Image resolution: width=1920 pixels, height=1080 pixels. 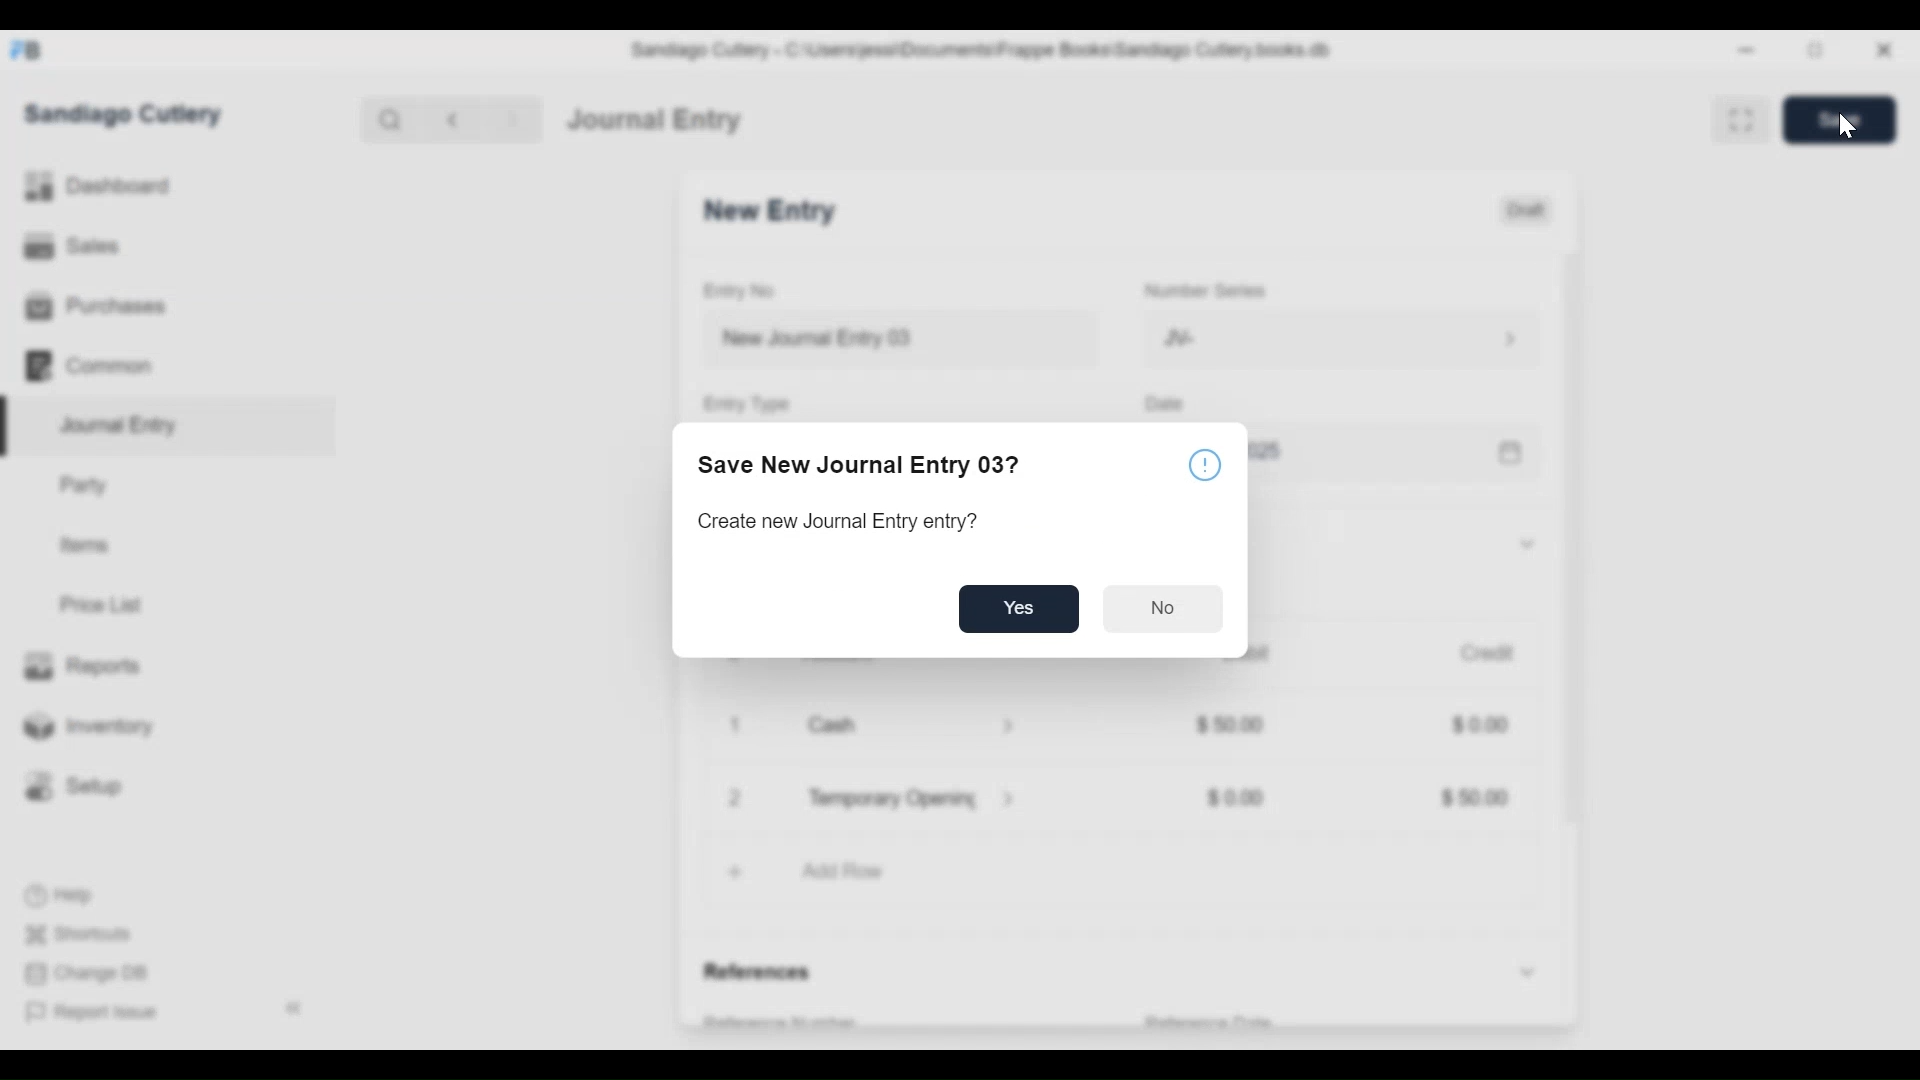 What do you see at coordinates (1167, 613) in the screenshot?
I see `No` at bounding box center [1167, 613].